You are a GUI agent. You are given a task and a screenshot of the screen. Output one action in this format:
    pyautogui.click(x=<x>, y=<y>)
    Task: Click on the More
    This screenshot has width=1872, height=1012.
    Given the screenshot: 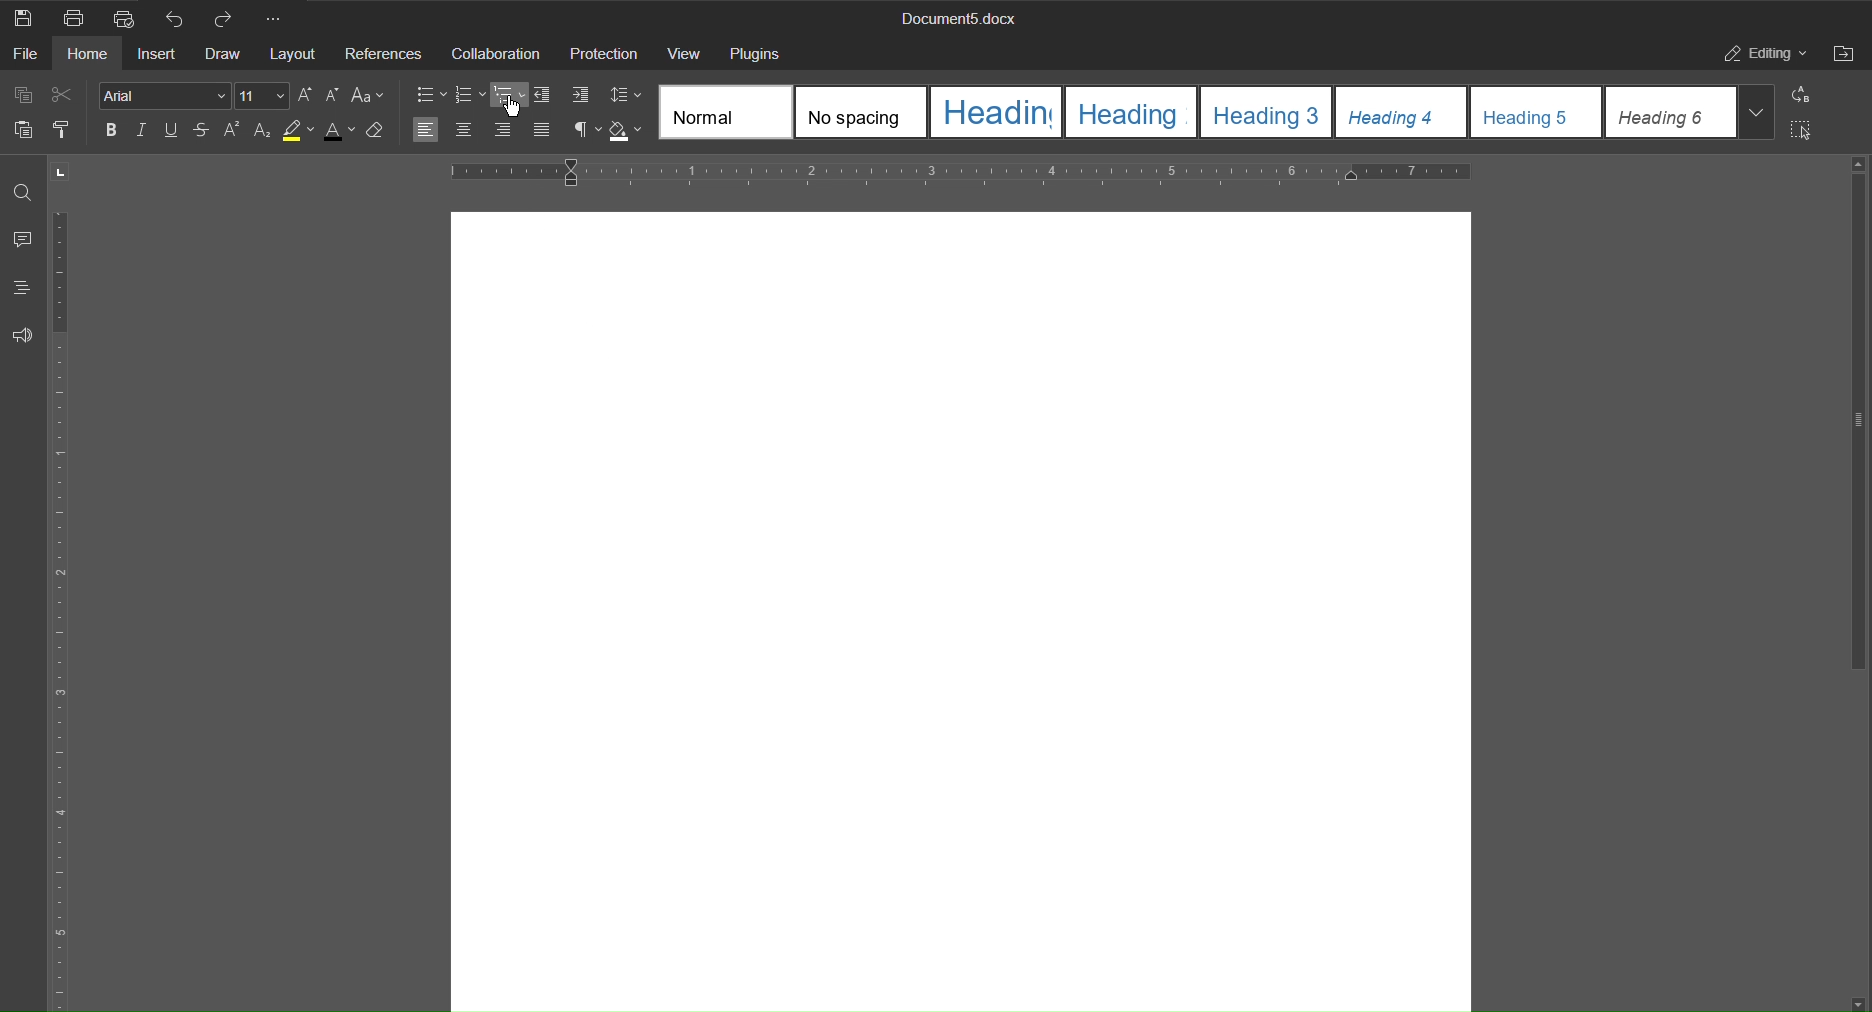 What is the action you would take?
    pyautogui.click(x=278, y=18)
    